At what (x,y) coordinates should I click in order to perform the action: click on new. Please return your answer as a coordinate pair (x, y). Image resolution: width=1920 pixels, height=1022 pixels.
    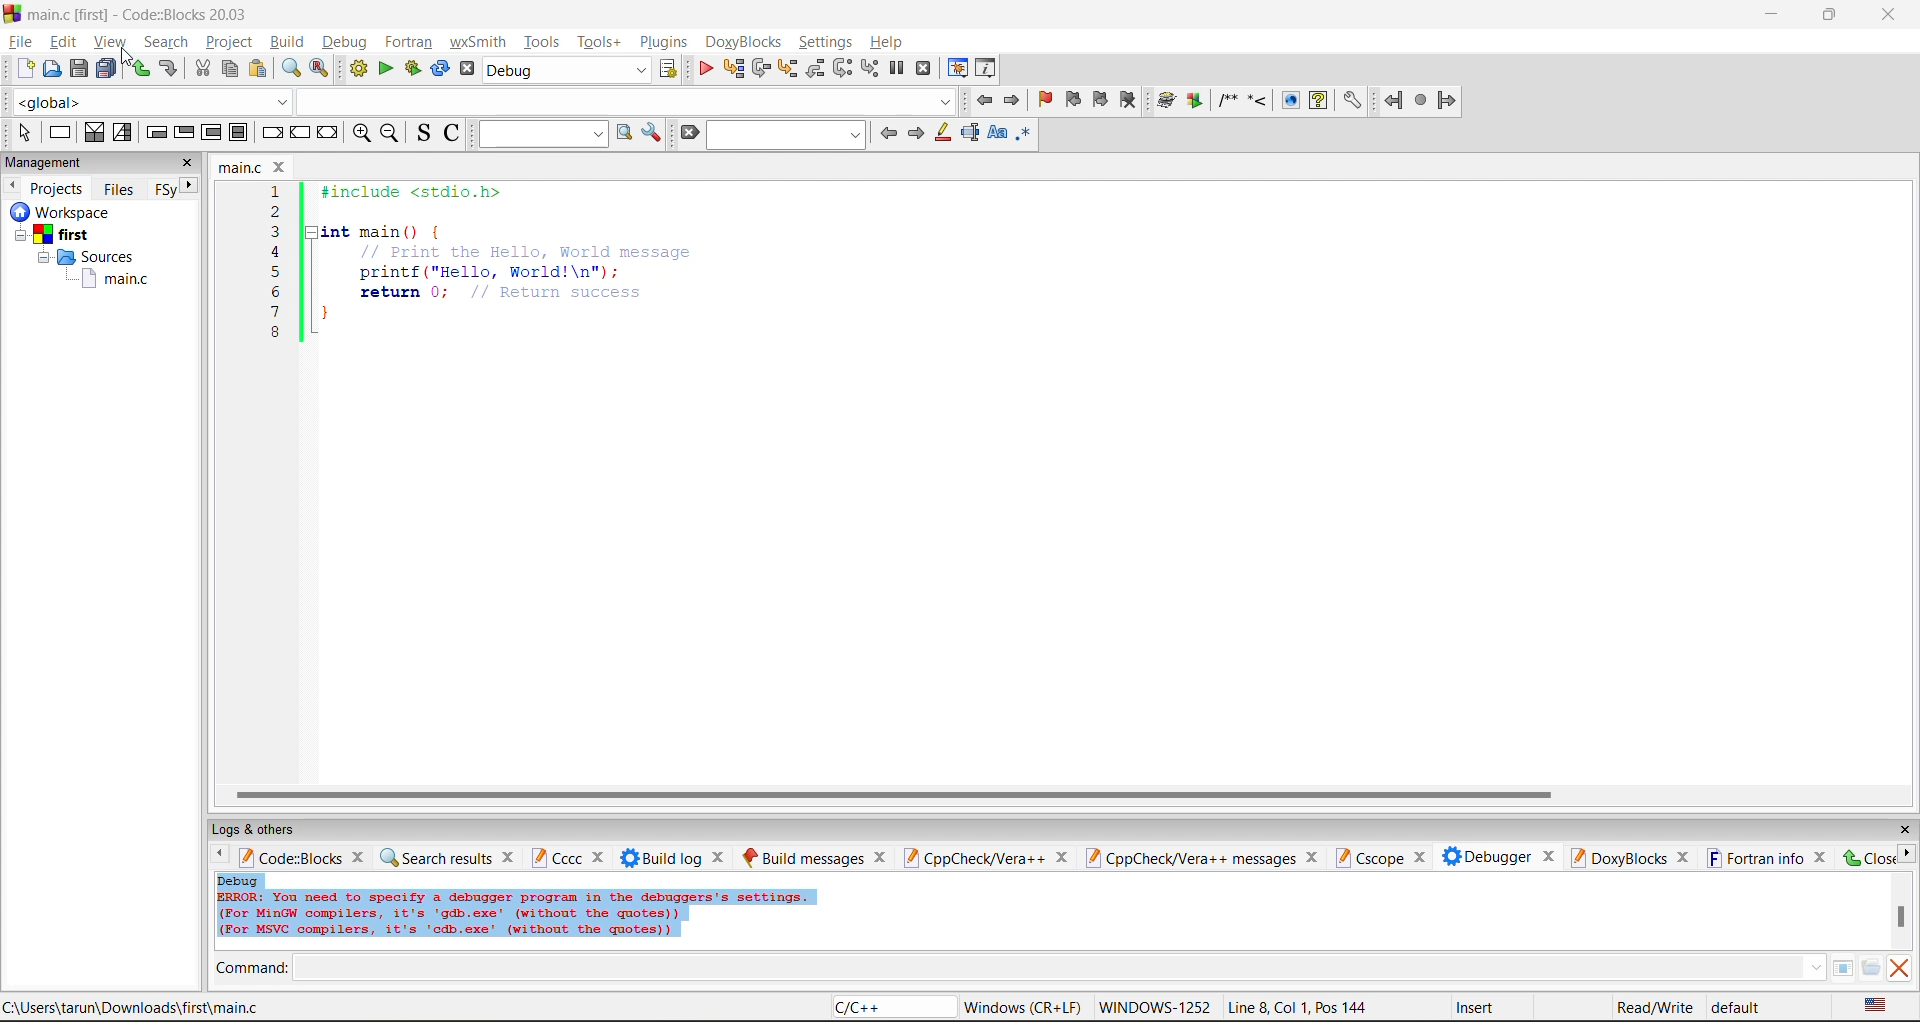
    Looking at the image, I should click on (22, 69).